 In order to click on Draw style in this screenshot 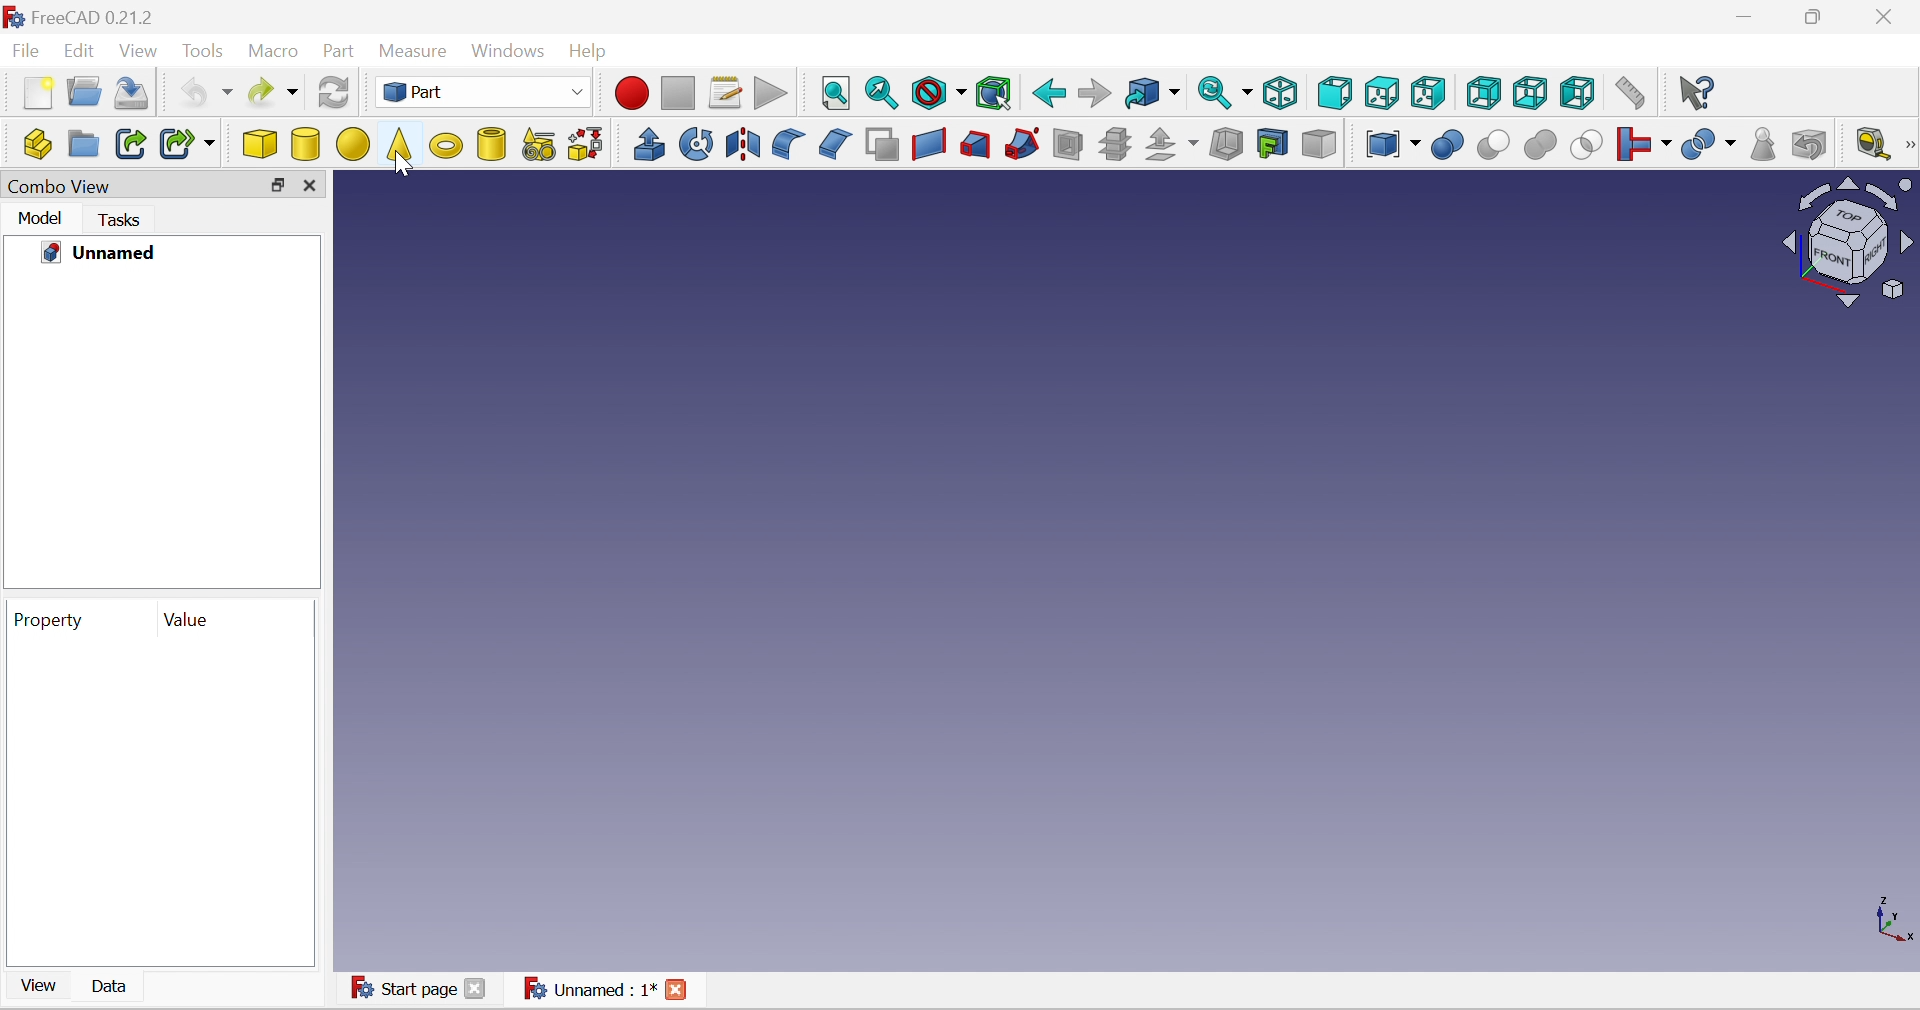, I will do `click(937, 92)`.